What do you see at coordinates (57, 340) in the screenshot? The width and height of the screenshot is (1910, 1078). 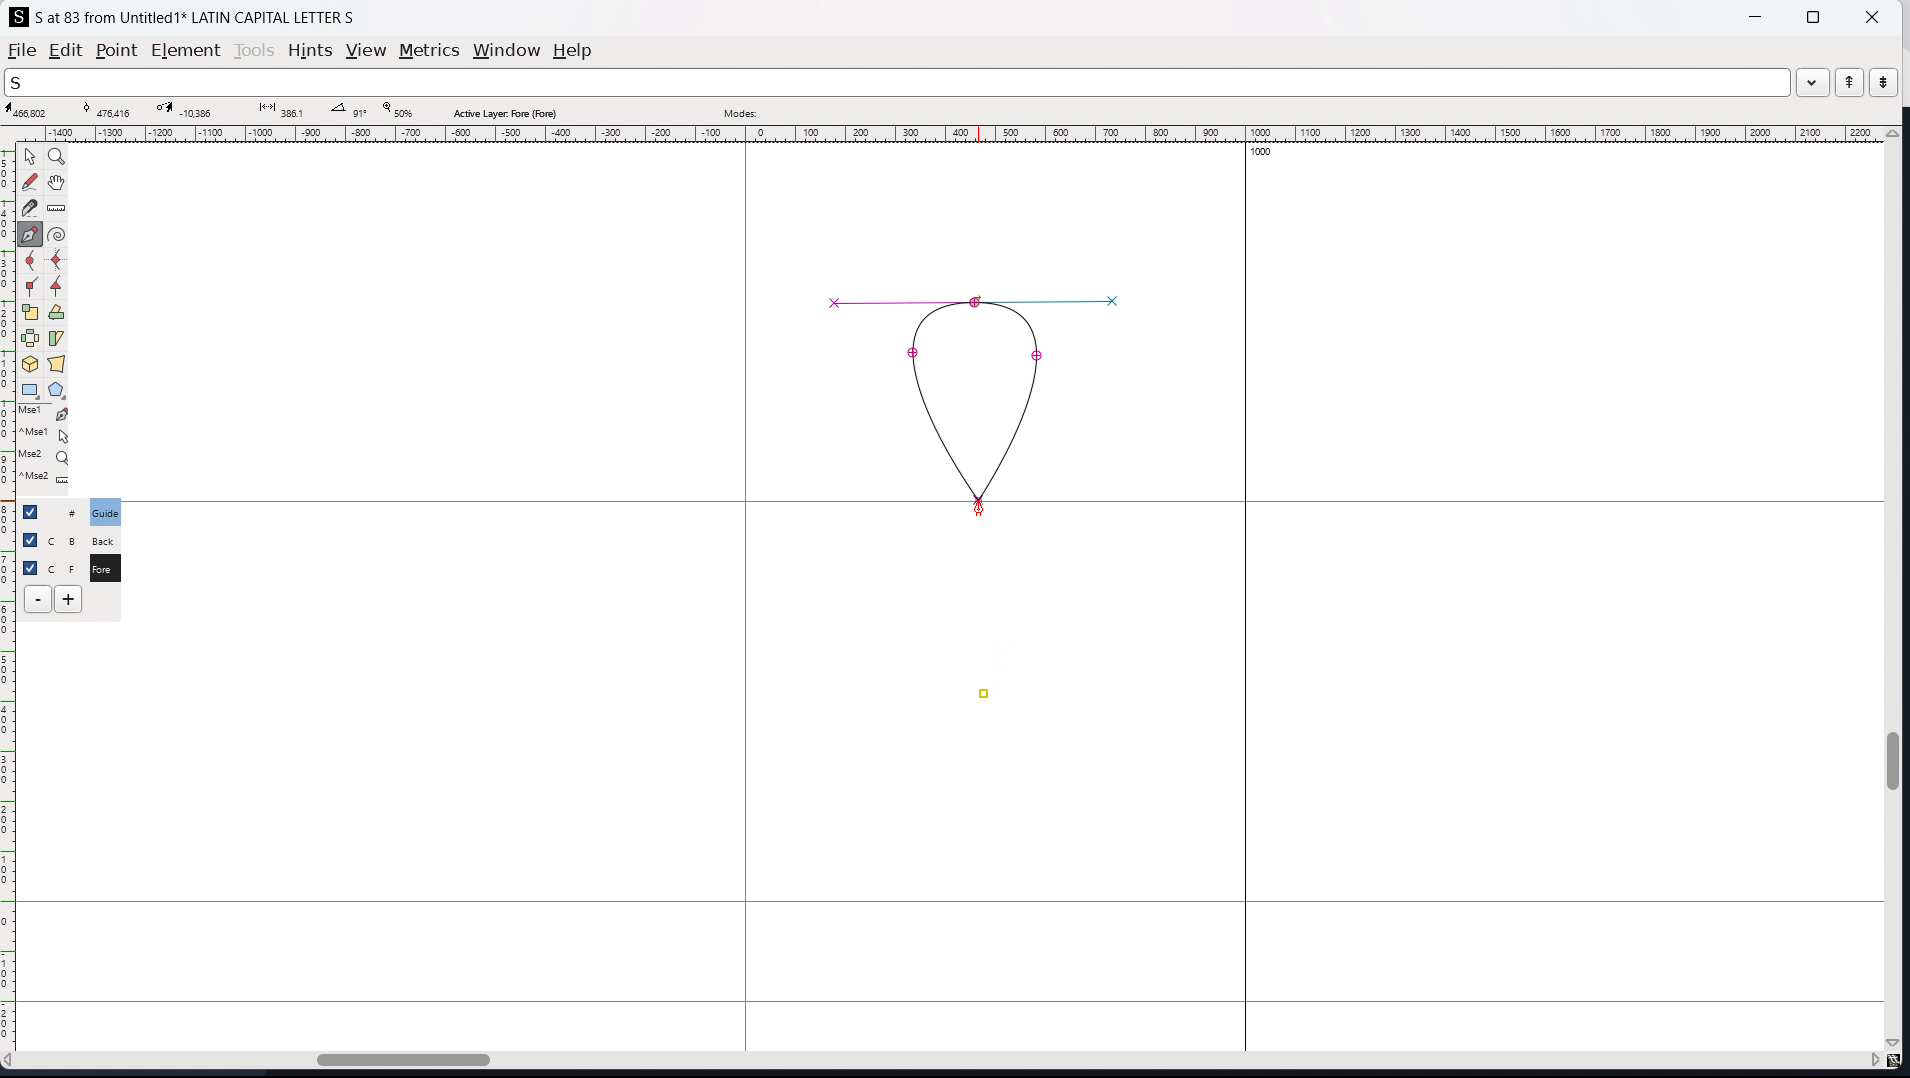 I see `skew selection` at bounding box center [57, 340].